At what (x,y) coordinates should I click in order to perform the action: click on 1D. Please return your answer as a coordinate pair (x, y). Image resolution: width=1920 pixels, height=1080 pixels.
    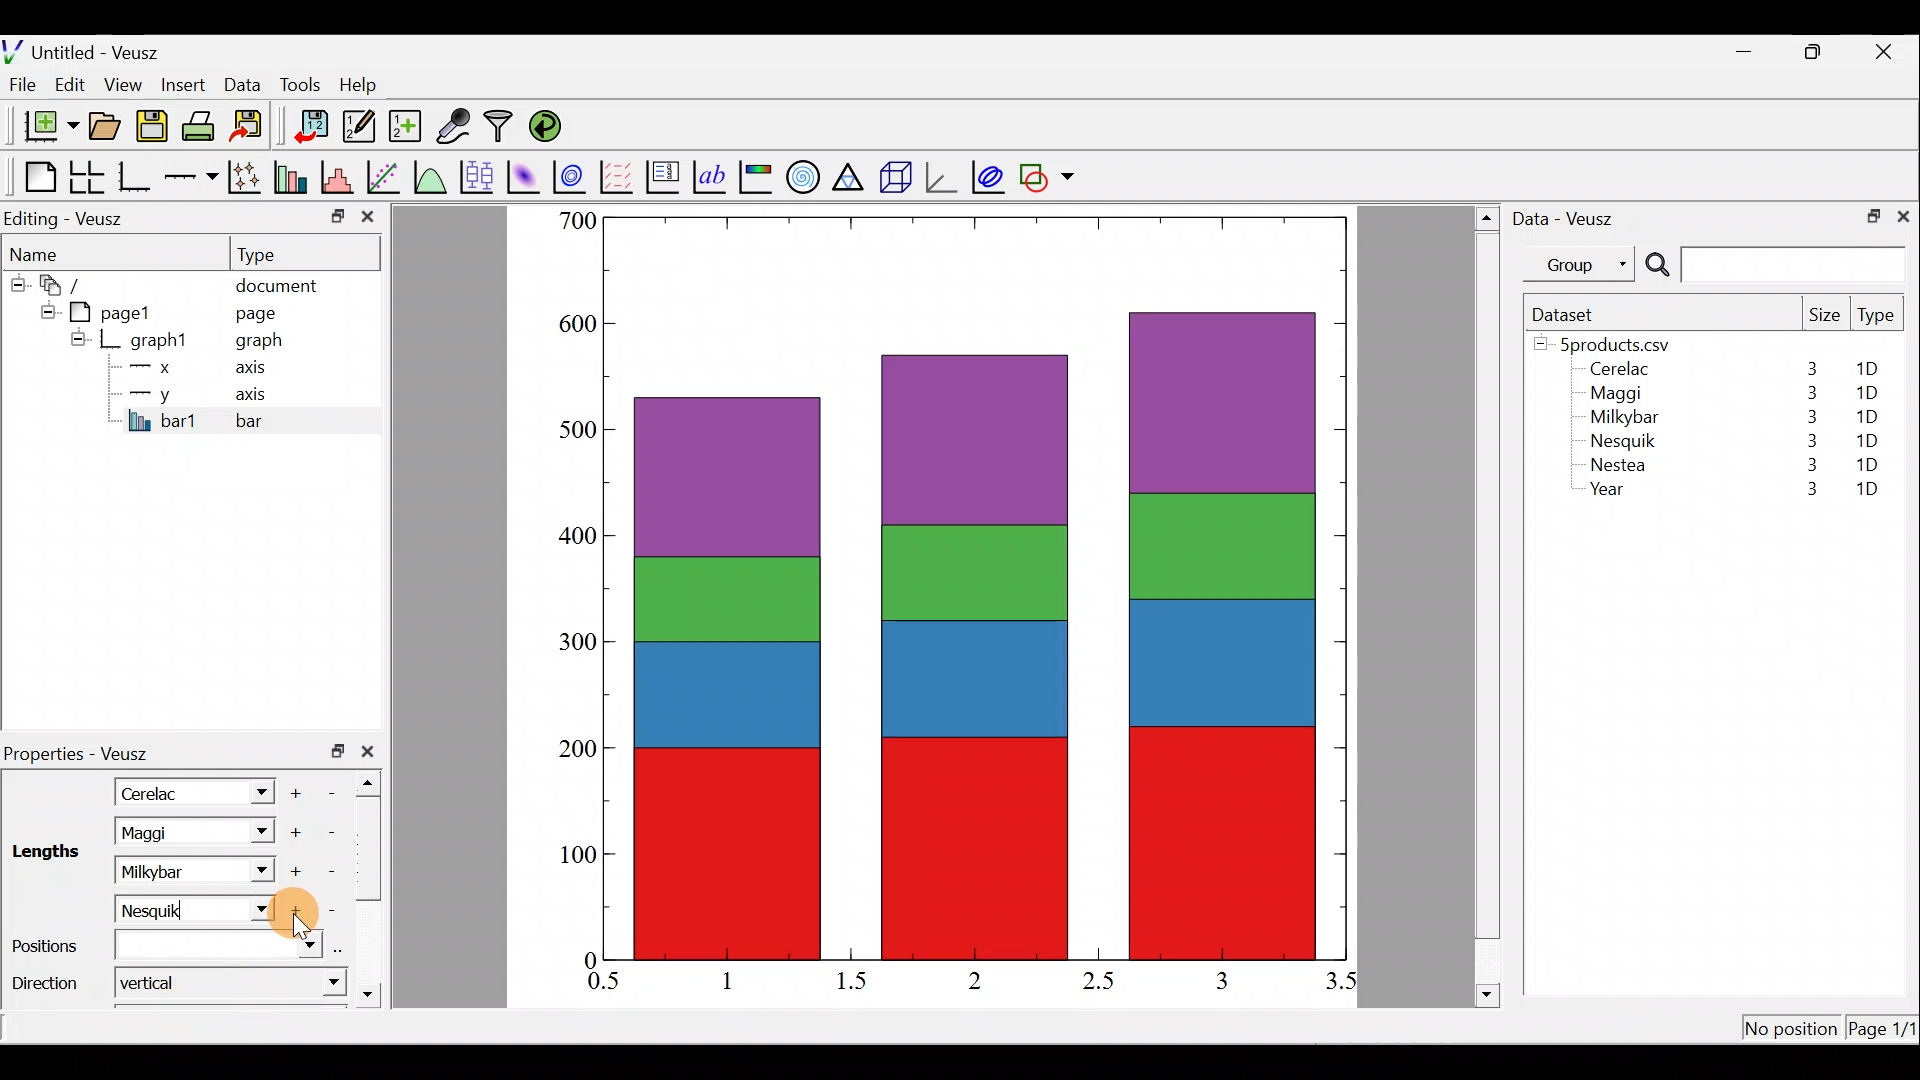
    Looking at the image, I should click on (1867, 491).